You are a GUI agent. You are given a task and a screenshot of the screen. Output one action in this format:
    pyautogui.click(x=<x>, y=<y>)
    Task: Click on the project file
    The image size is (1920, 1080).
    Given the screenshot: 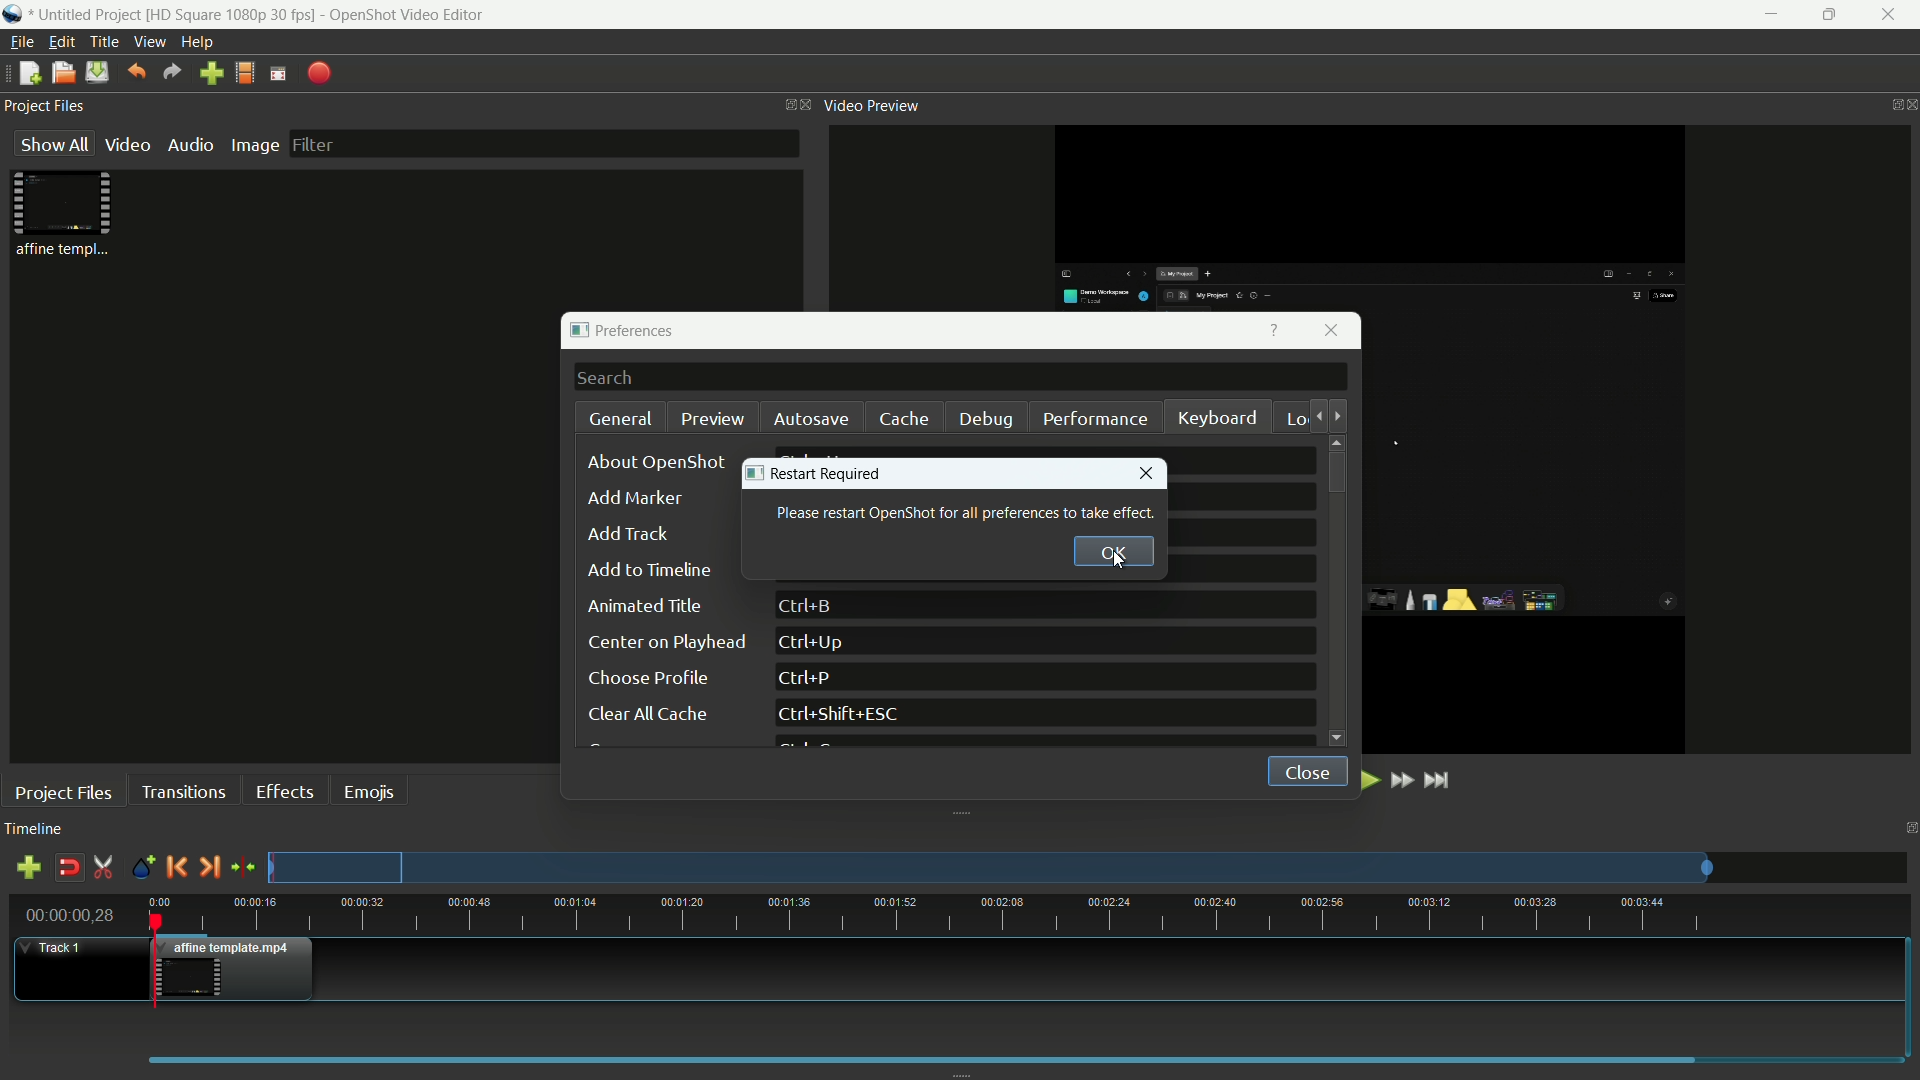 What is the action you would take?
    pyautogui.click(x=65, y=214)
    